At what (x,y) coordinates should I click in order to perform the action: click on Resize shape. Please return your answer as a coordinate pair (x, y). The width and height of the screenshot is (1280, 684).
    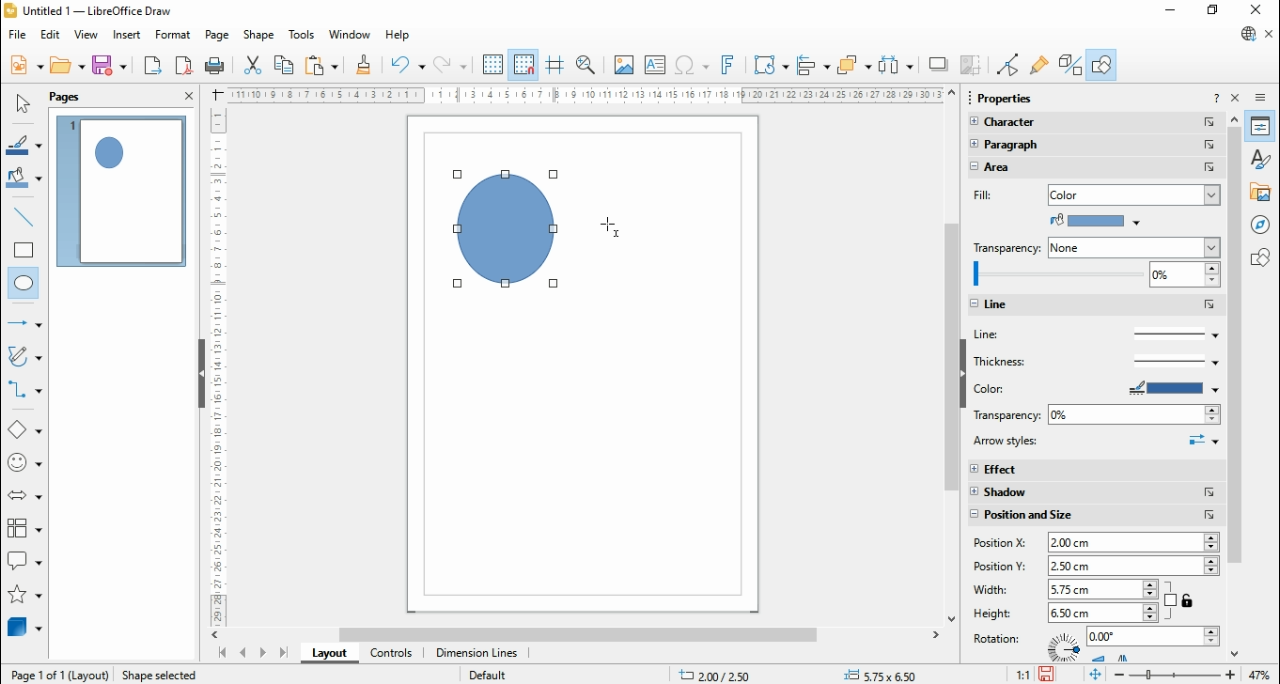
    Looking at the image, I should click on (154, 672).